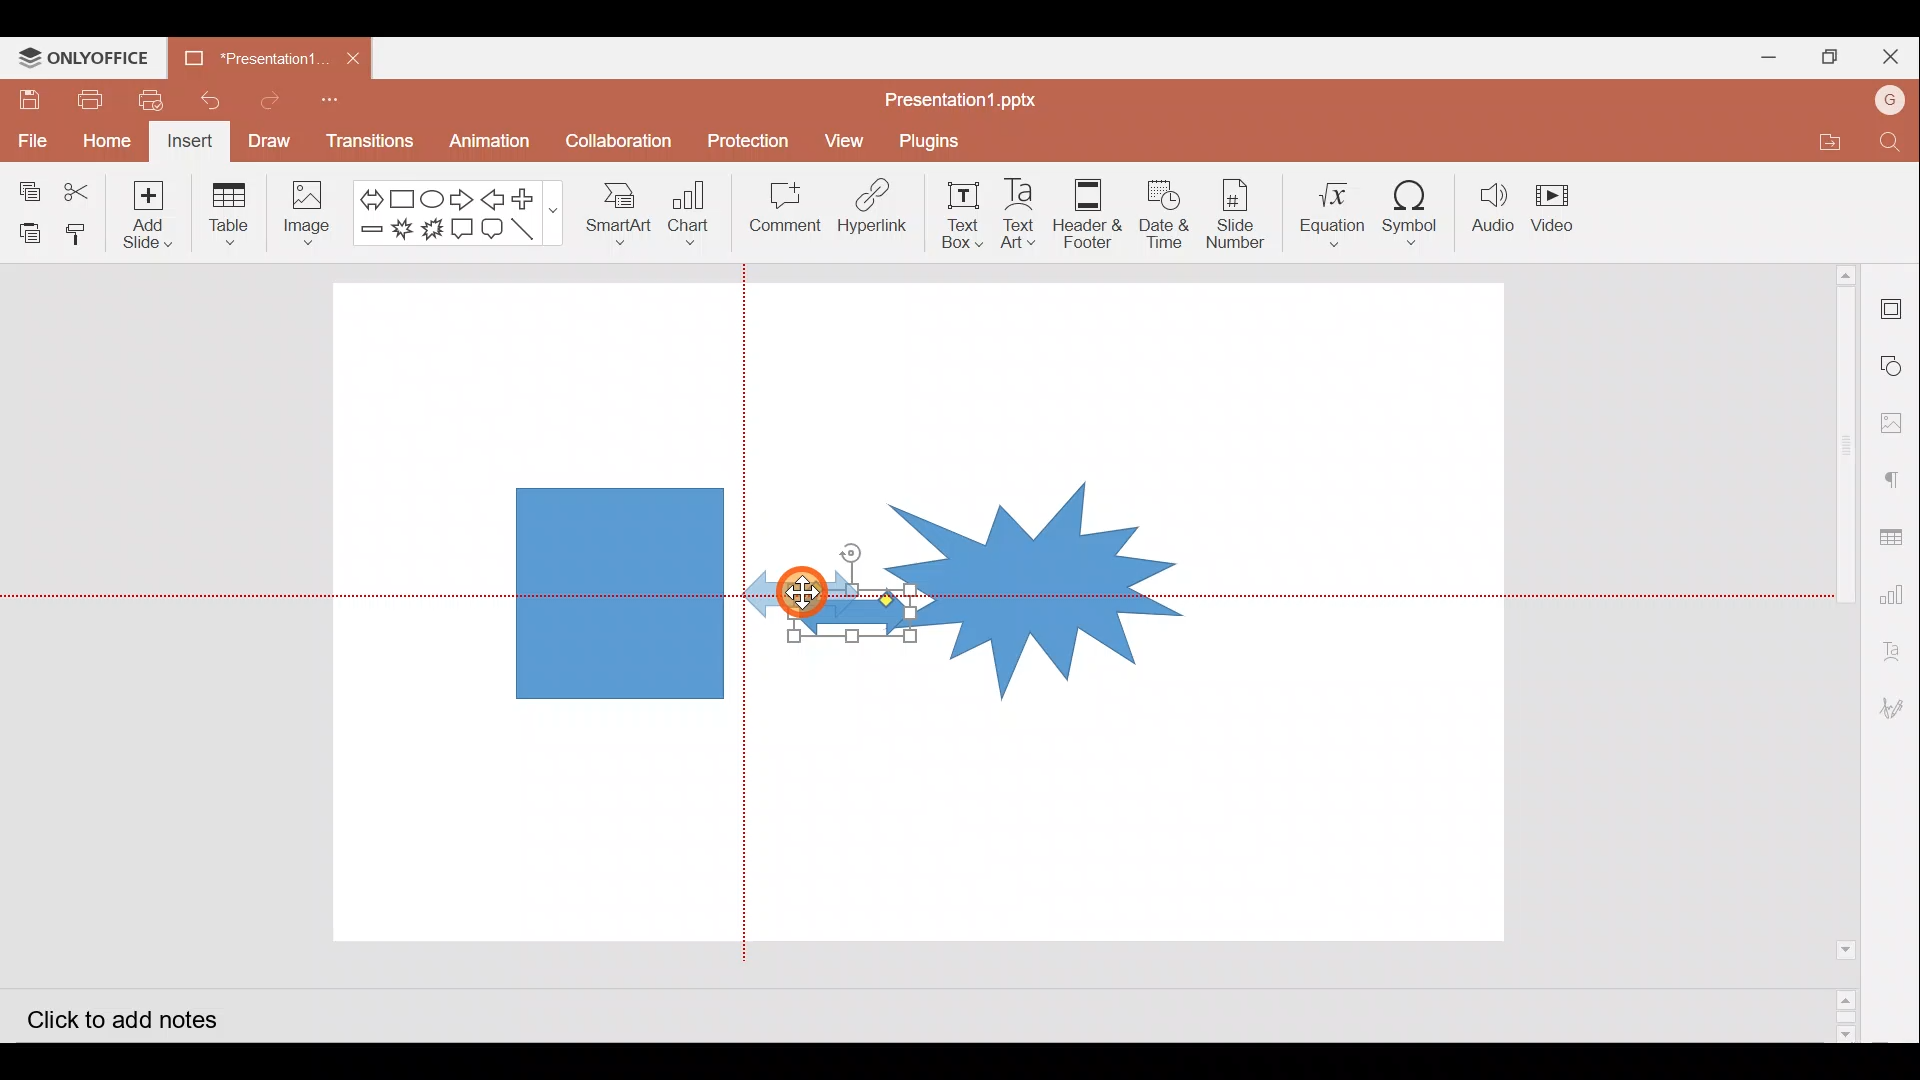  What do you see at coordinates (227, 217) in the screenshot?
I see `Table` at bounding box center [227, 217].